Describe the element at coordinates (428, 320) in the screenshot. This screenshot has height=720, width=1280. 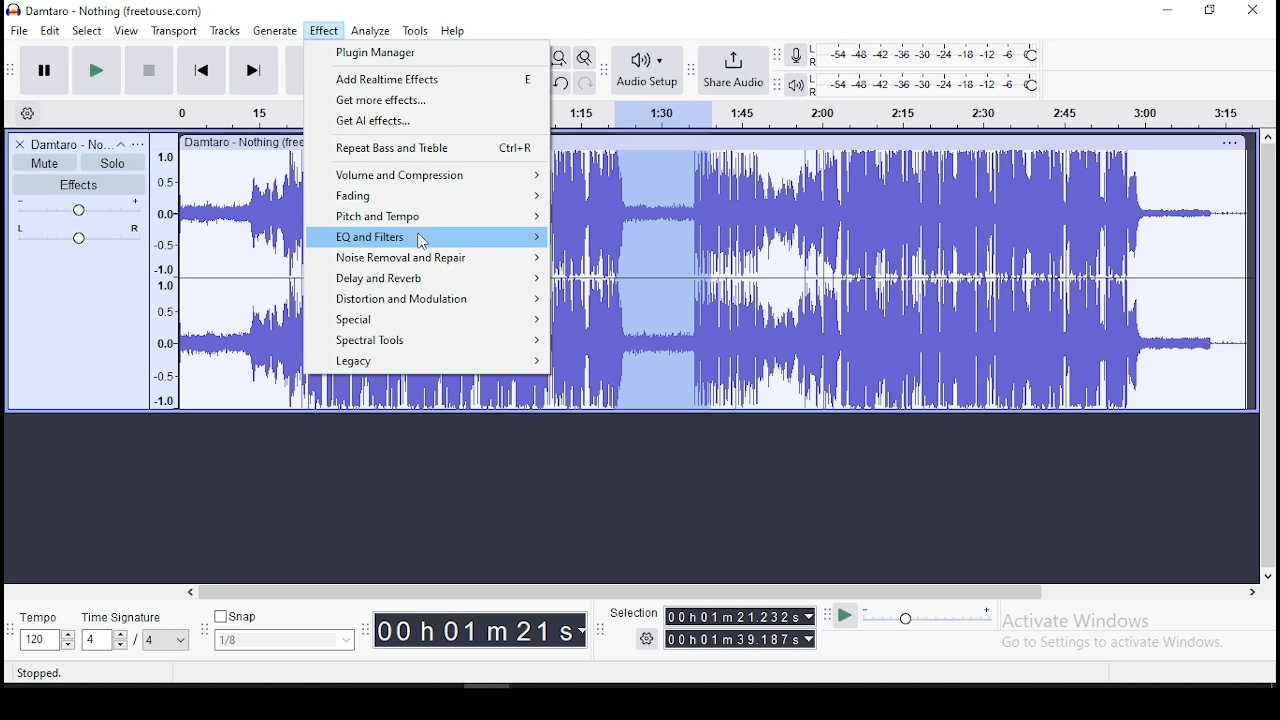
I see `special` at that location.